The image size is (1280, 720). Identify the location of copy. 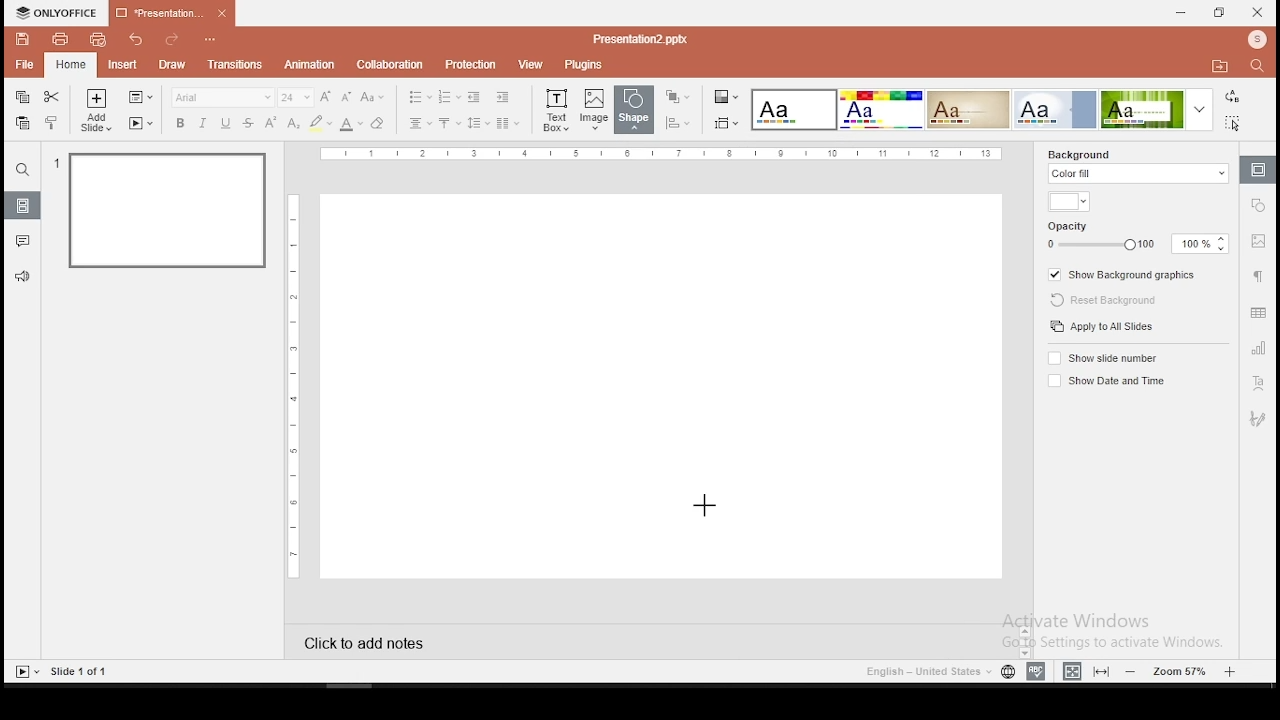
(21, 98).